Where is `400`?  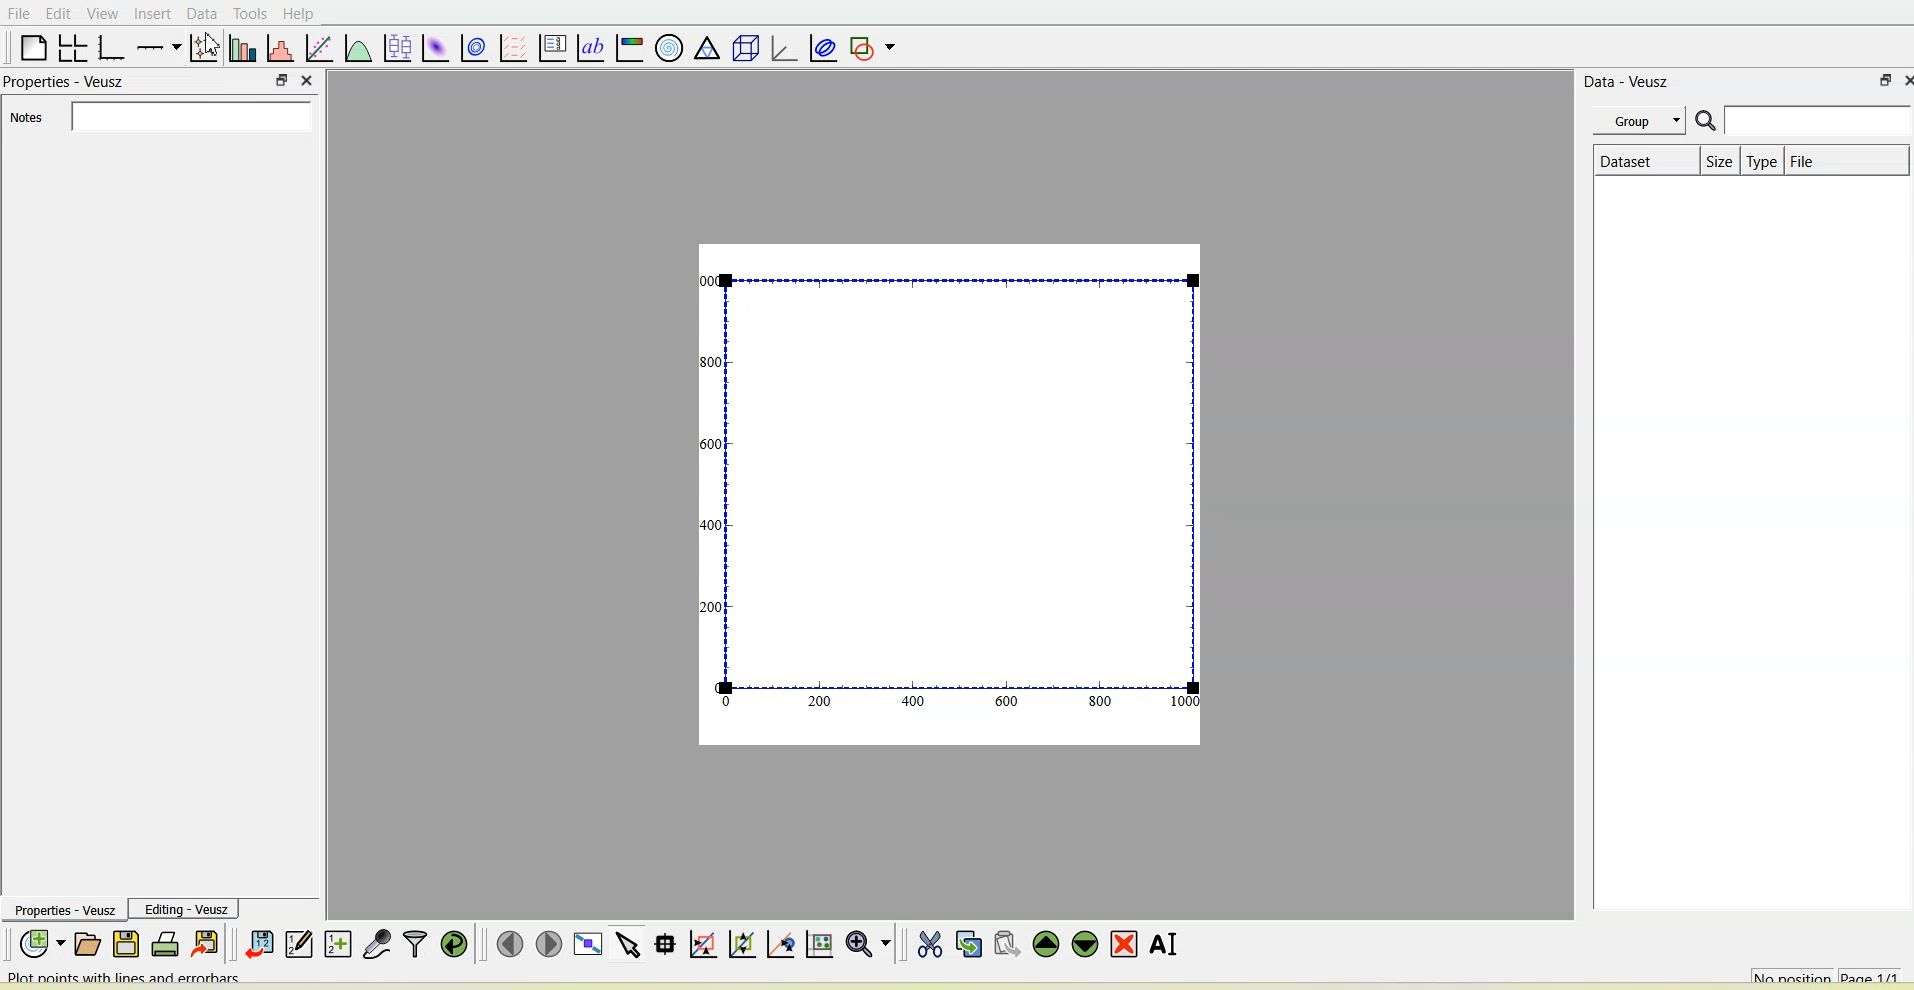
400 is located at coordinates (712, 523).